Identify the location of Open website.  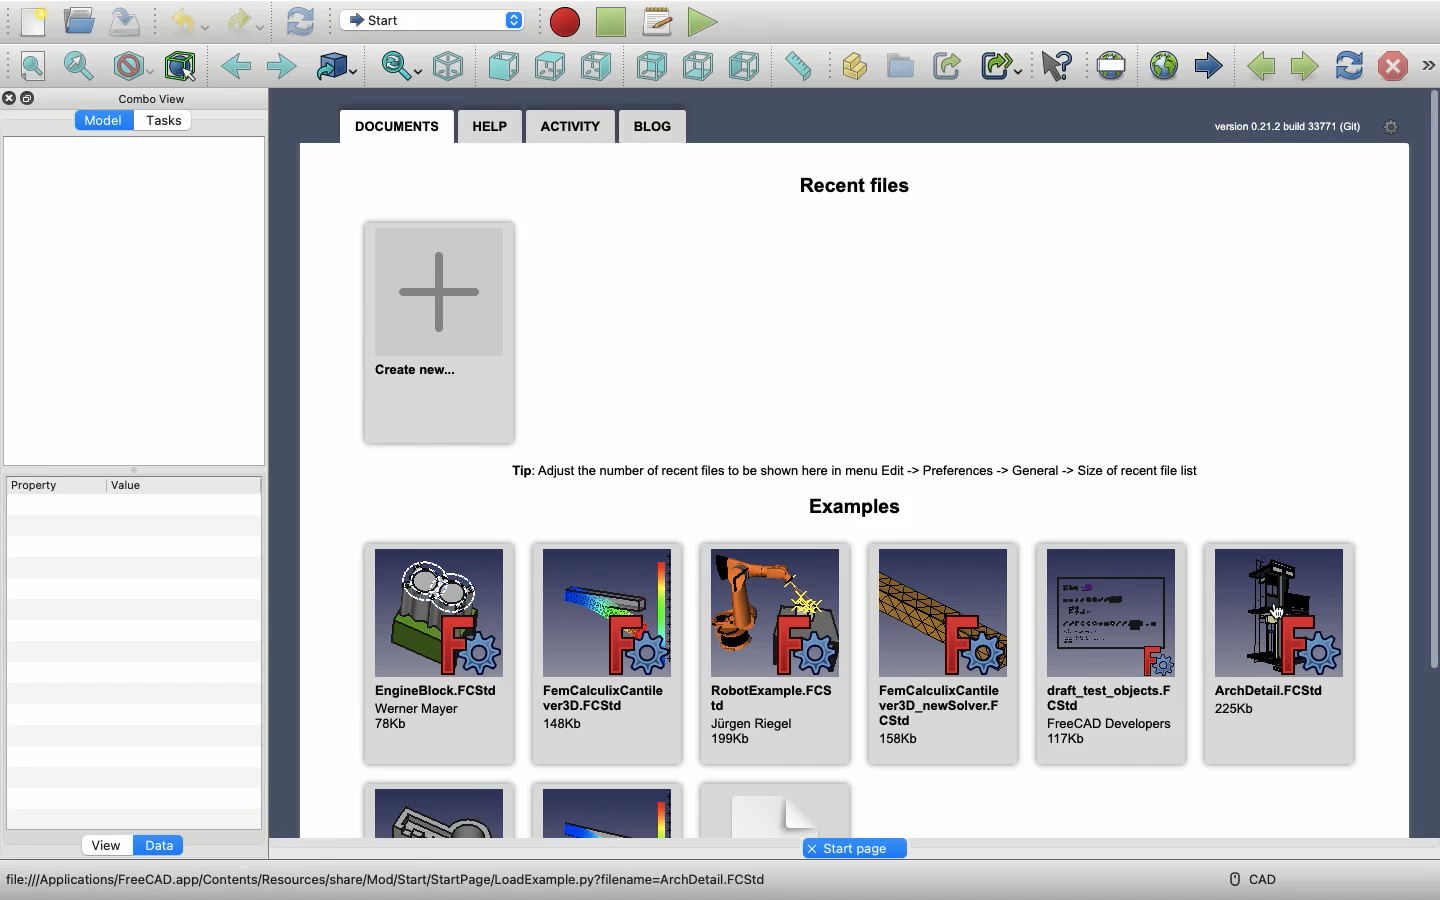
(1164, 66).